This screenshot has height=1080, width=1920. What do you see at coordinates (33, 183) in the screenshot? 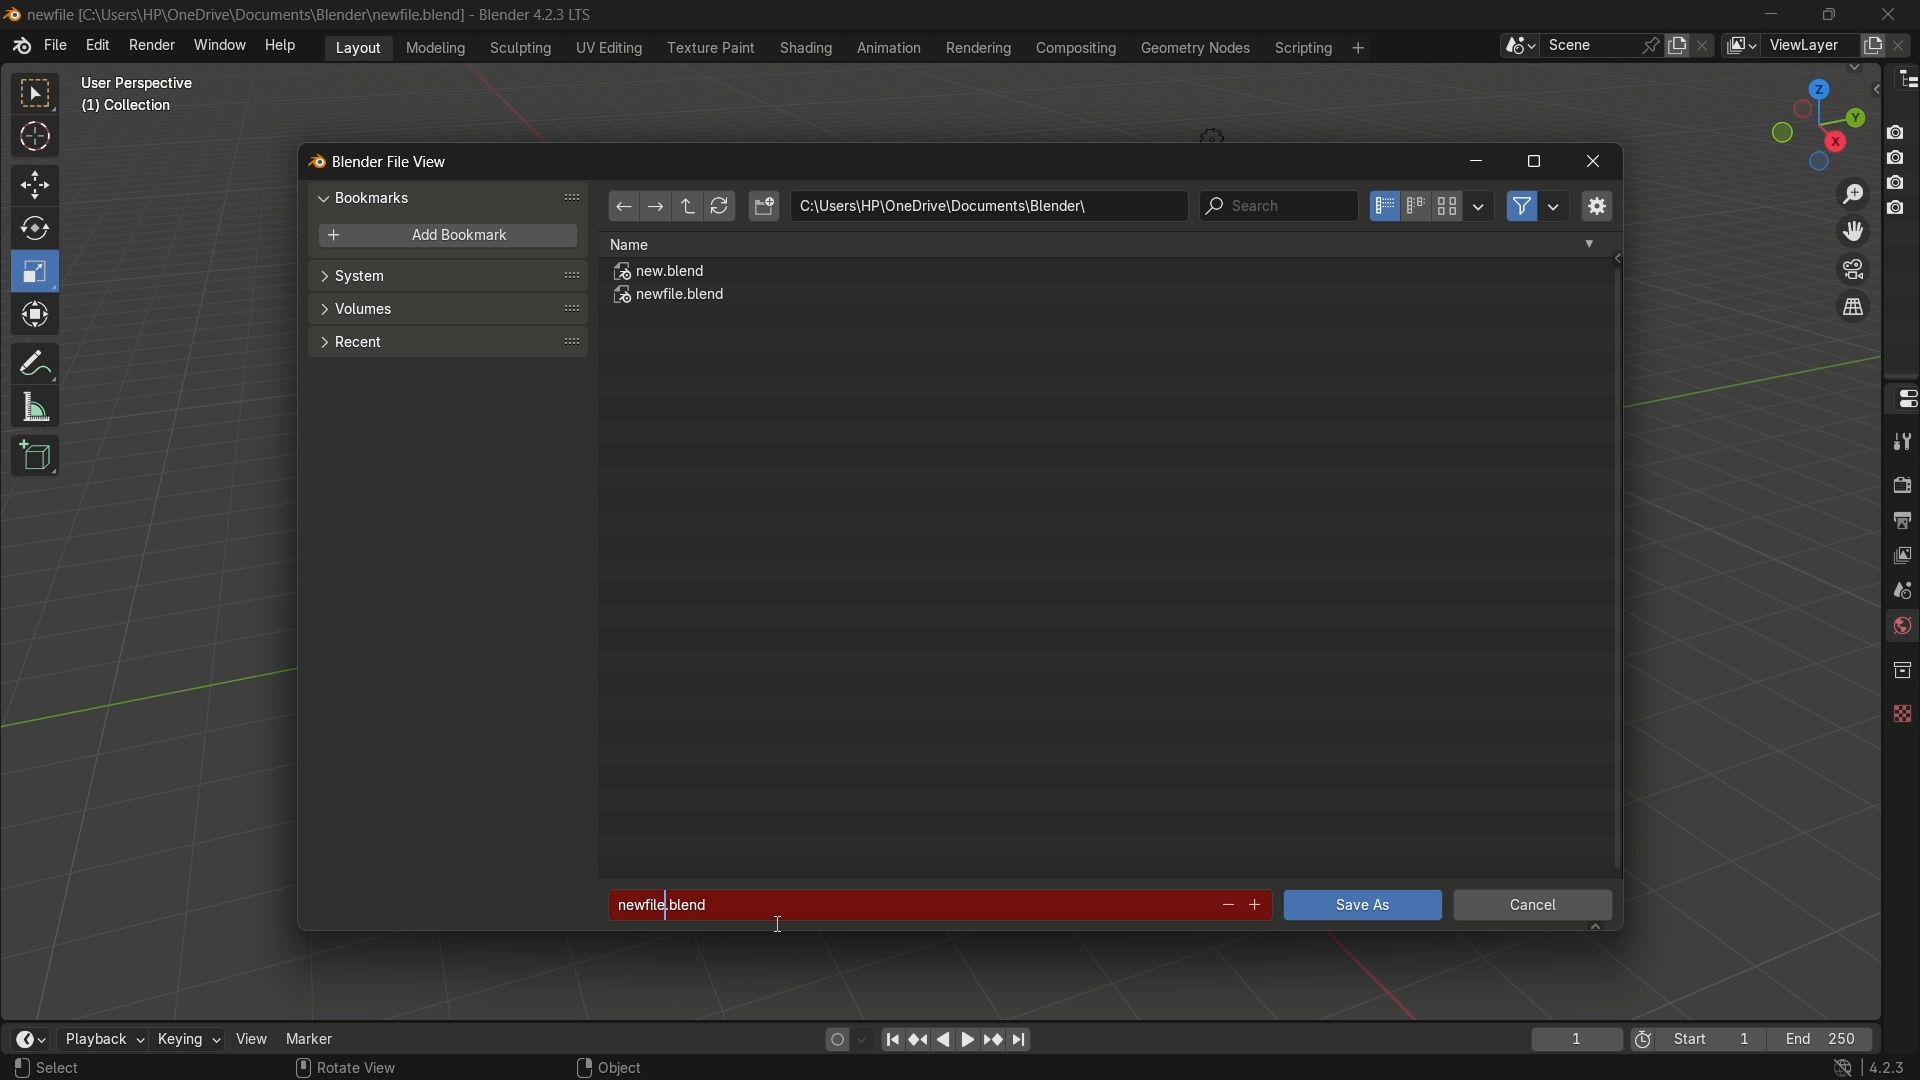
I see `move` at bounding box center [33, 183].